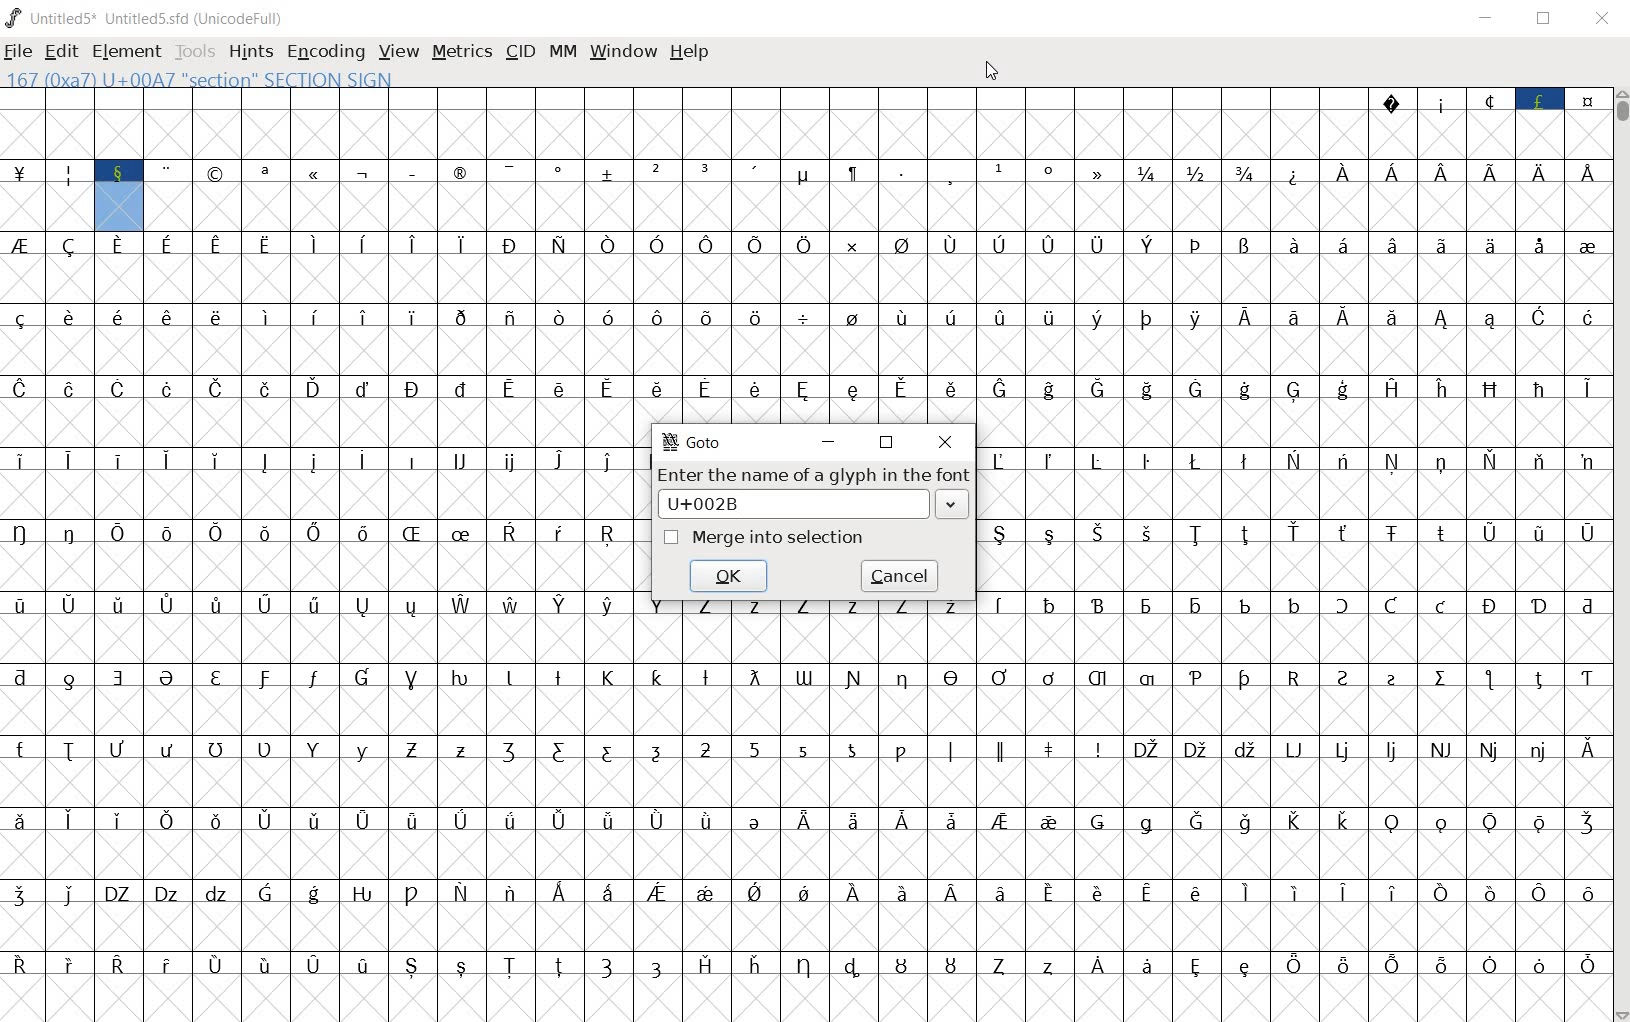  What do you see at coordinates (460, 337) in the screenshot?
I see `symbols` at bounding box center [460, 337].